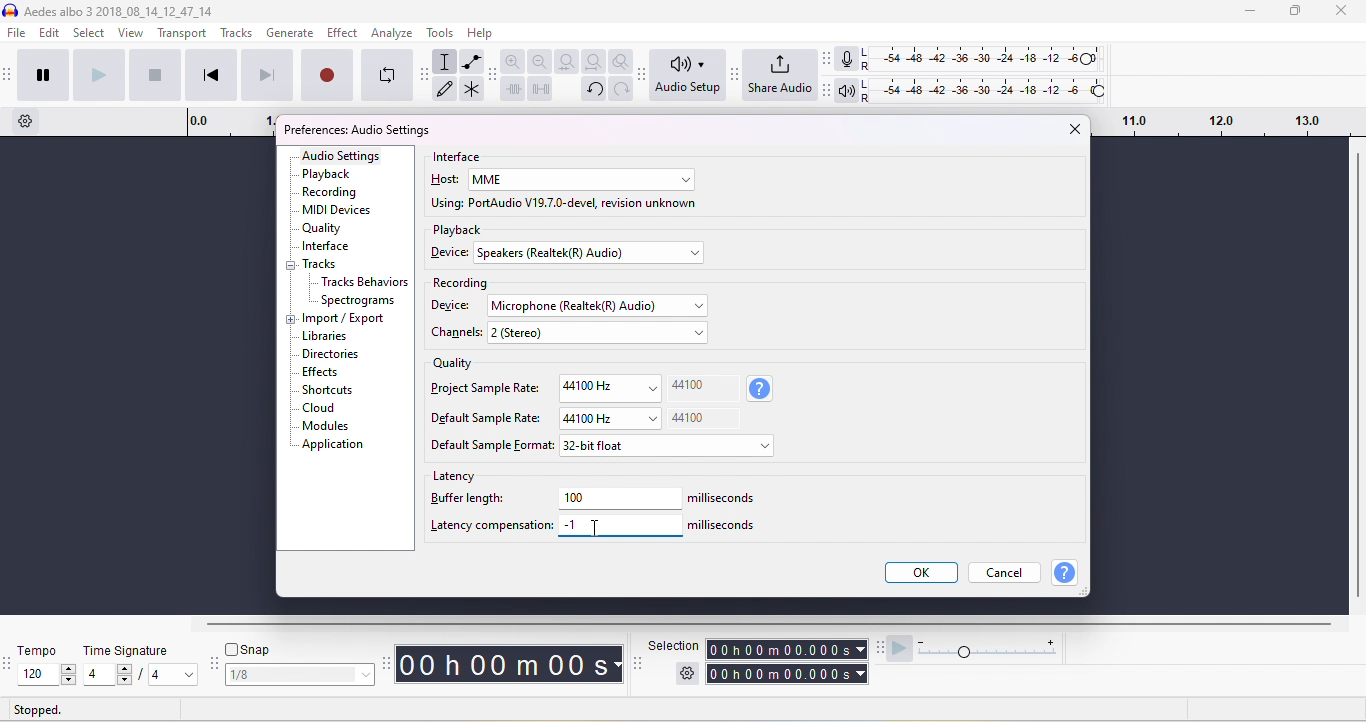 The height and width of the screenshot is (722, 1366). I want to click on quality, so click(452, 365).